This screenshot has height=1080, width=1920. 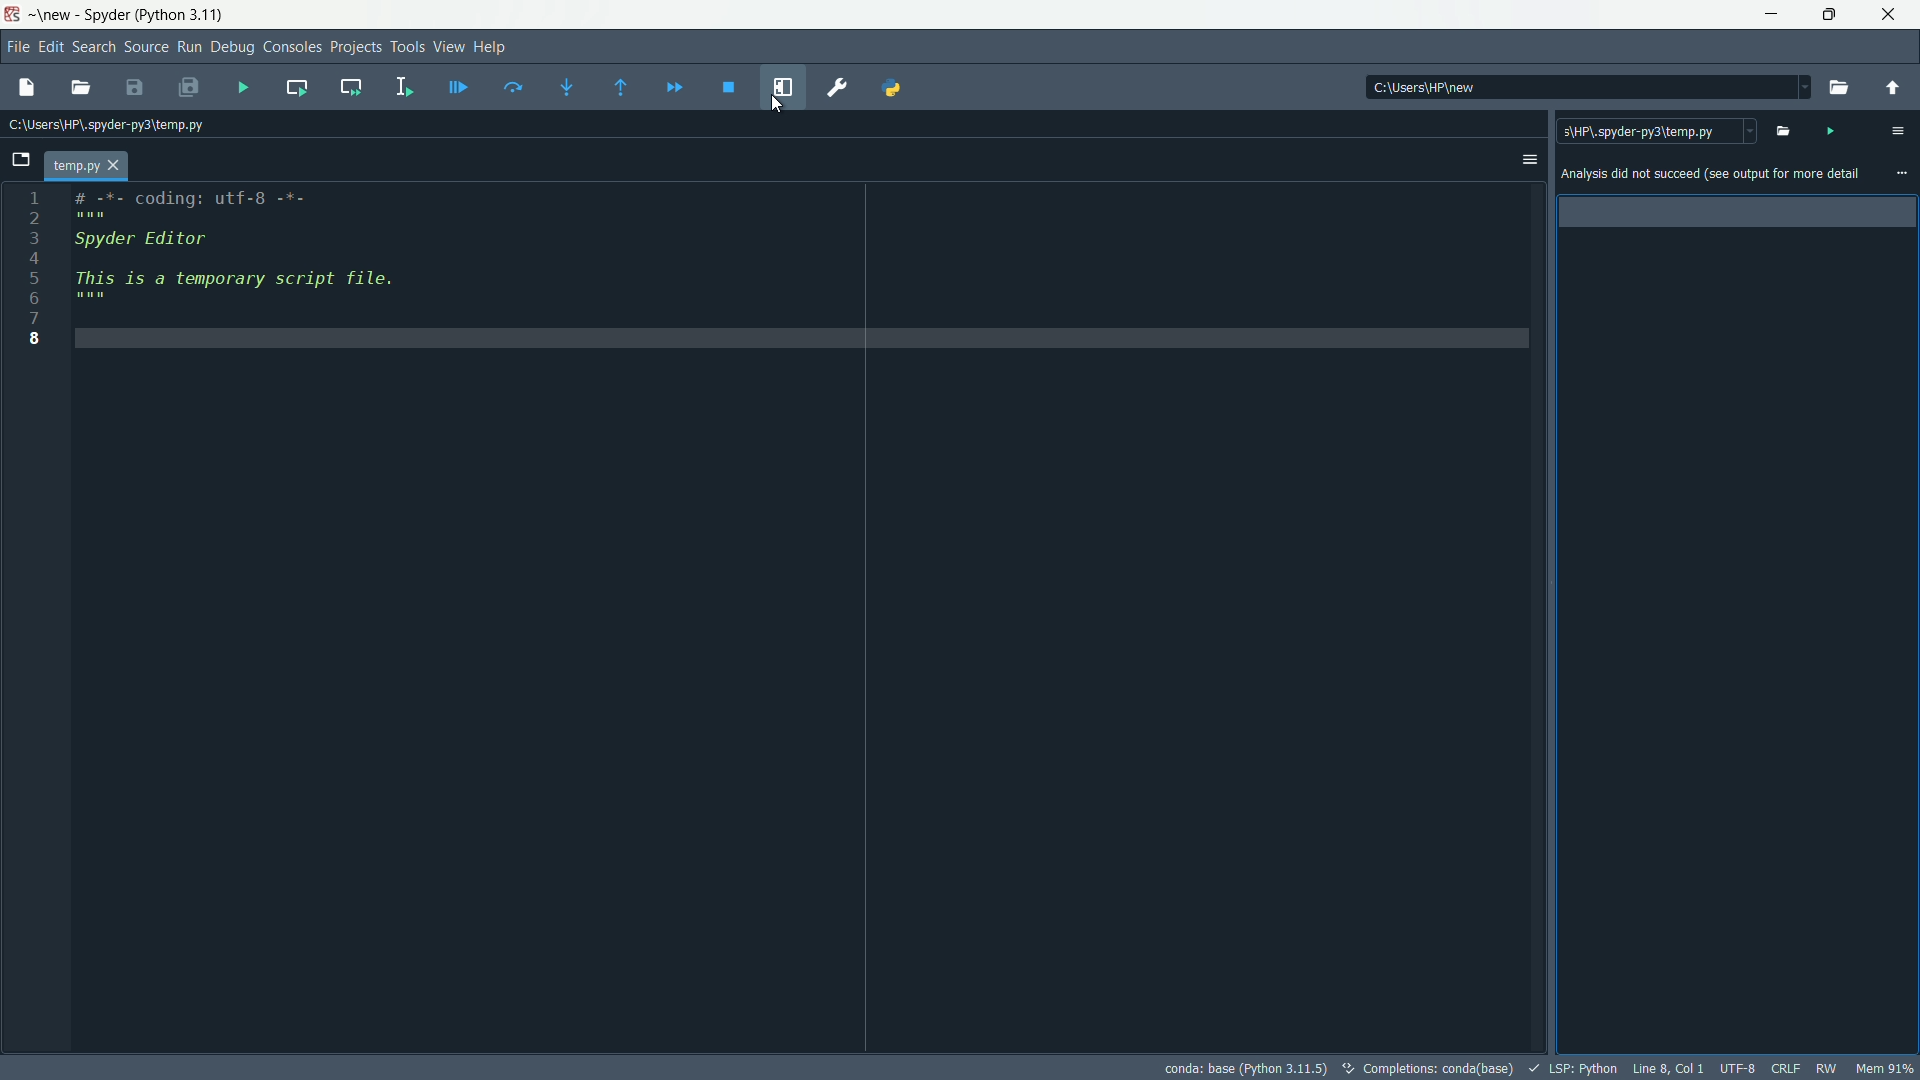 I want to click on maximize current pane, so click(x=783, y=87).